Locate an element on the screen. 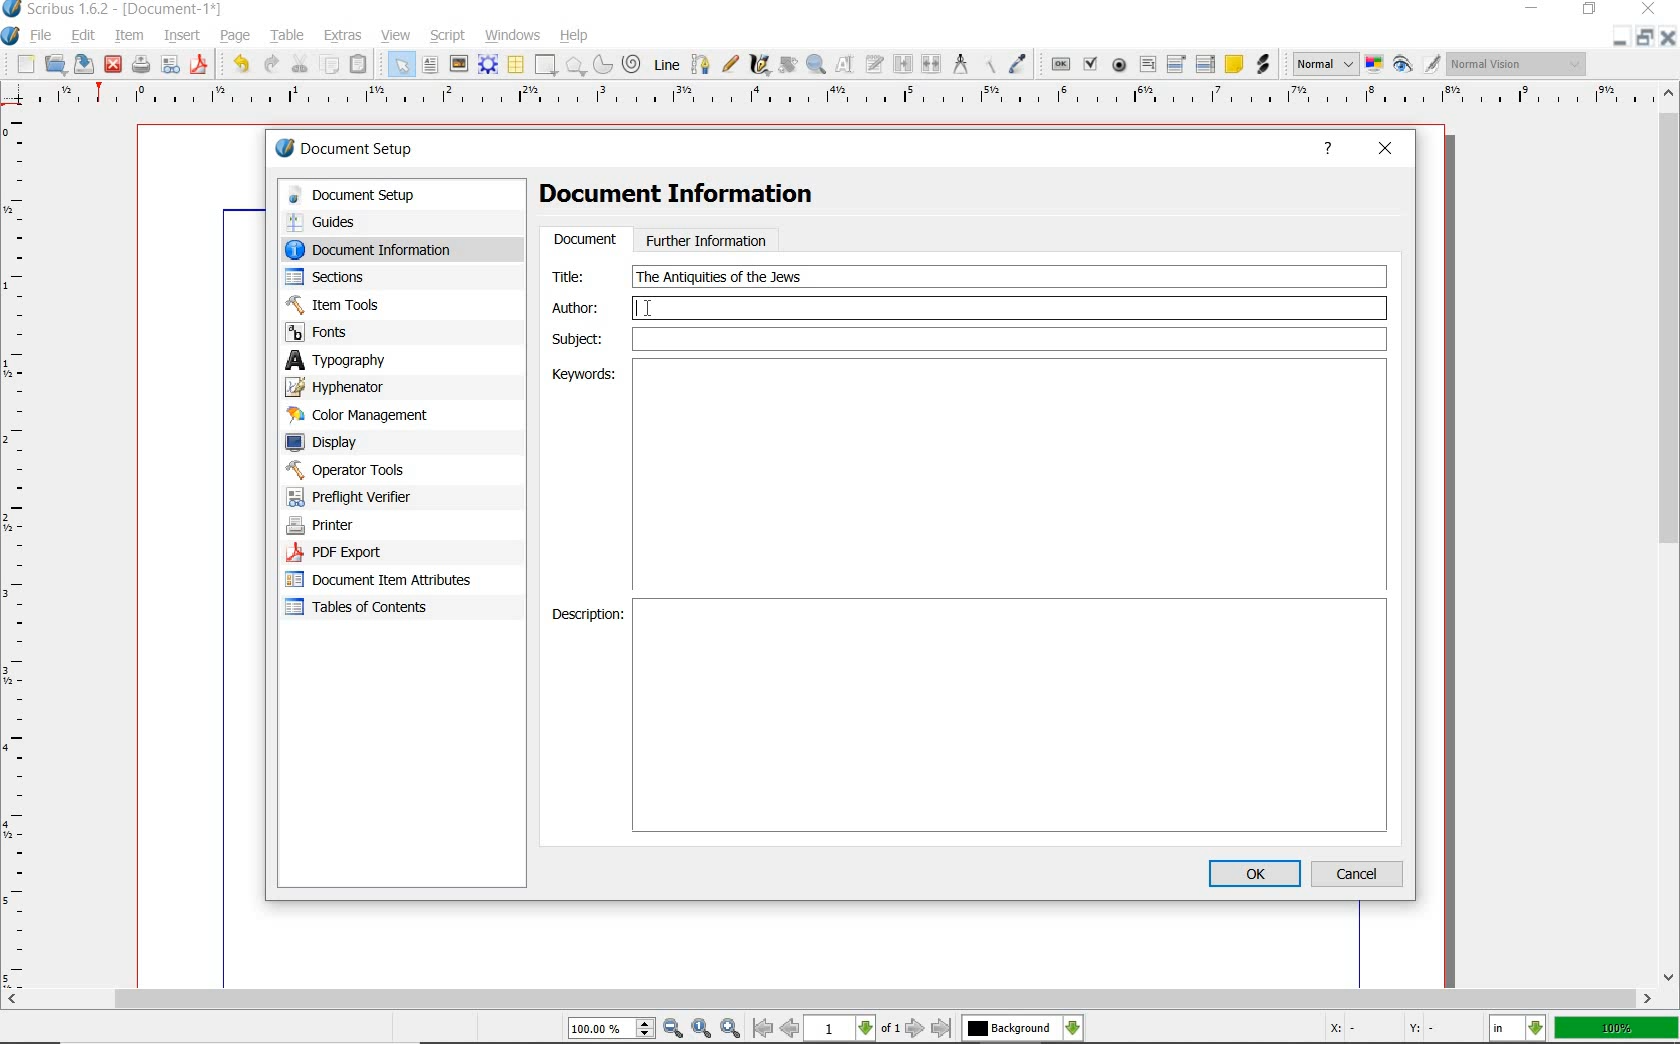 This screenshot has height=1044, width=1680. pdf check box is located at coordinates (1092, 63).